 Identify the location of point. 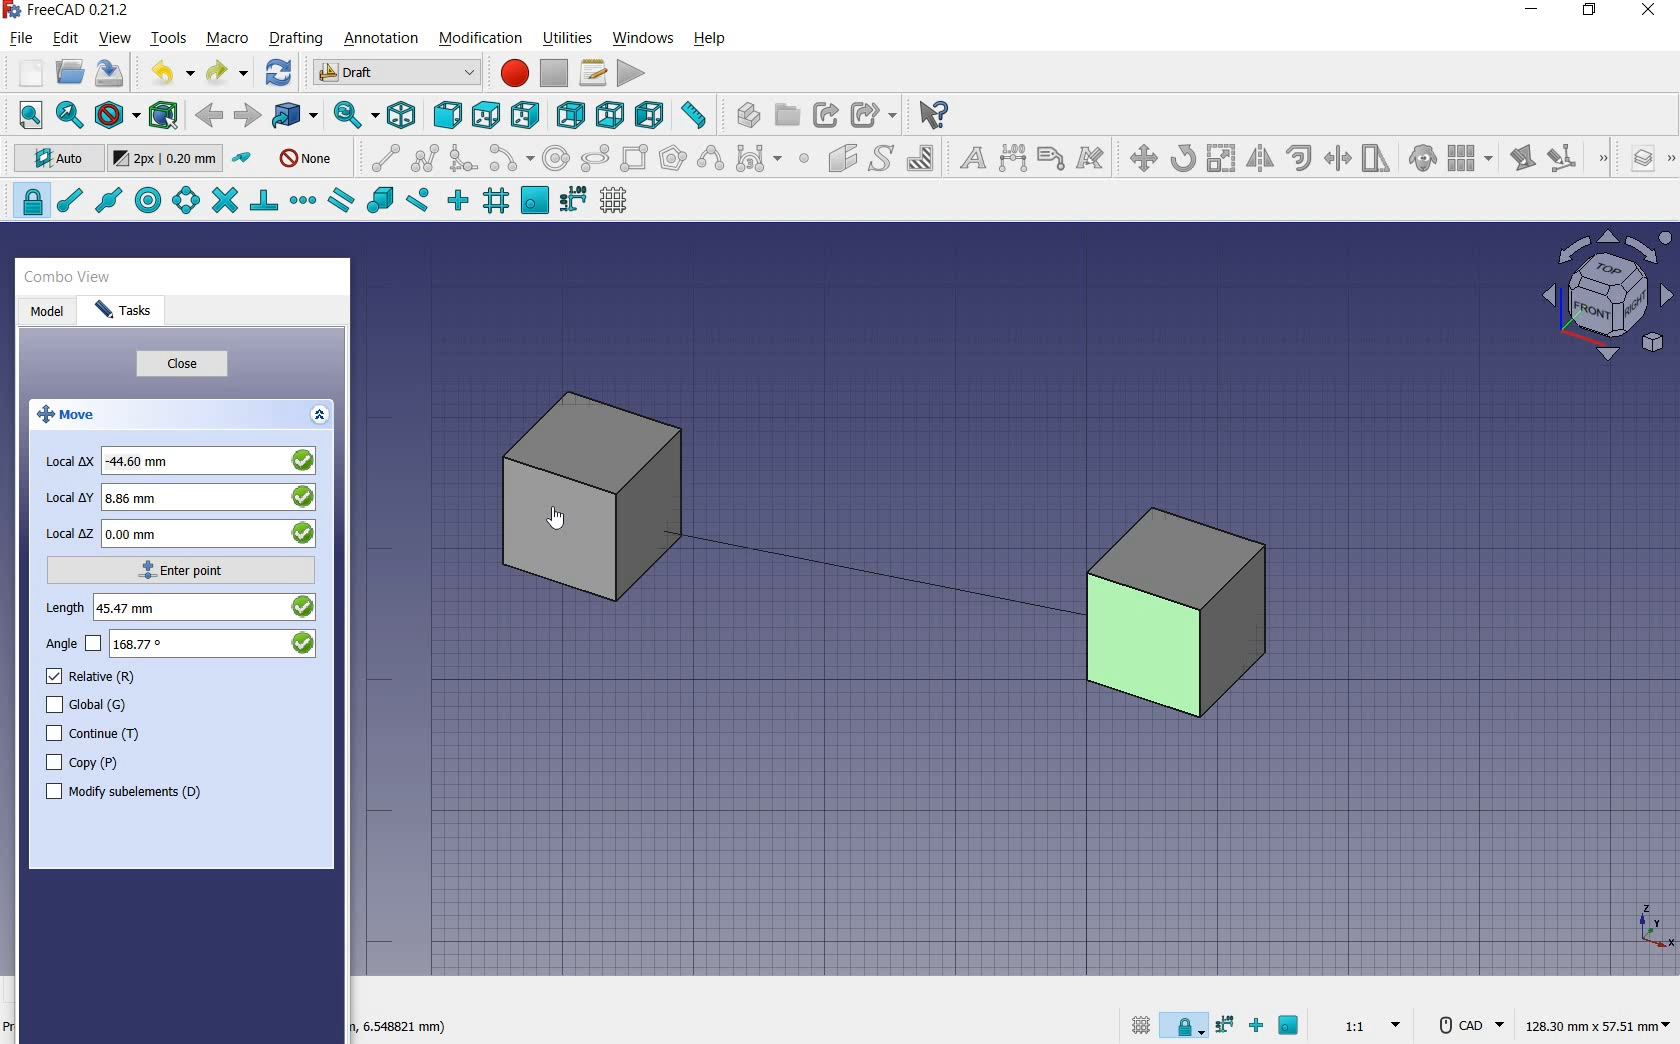
(804, 160).